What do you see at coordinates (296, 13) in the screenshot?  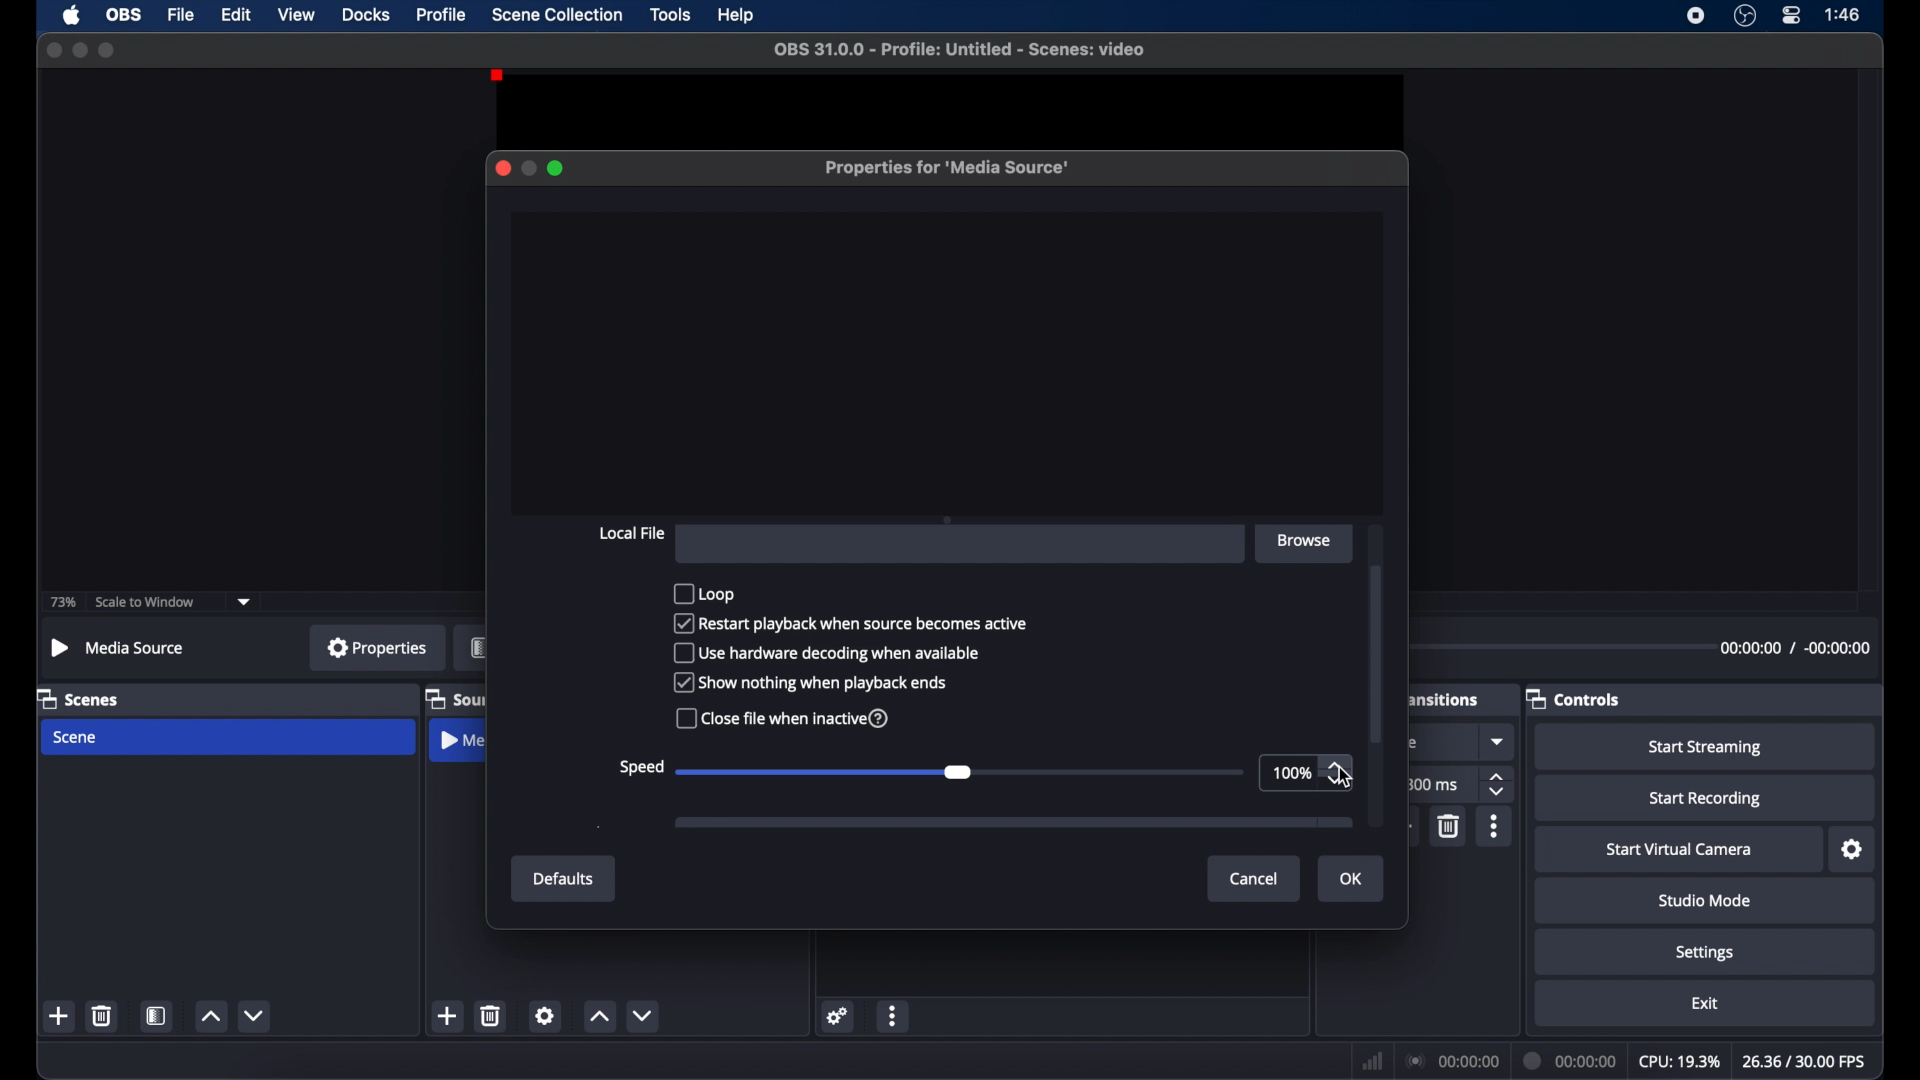 I see `view` at bounding box center [296, 13].